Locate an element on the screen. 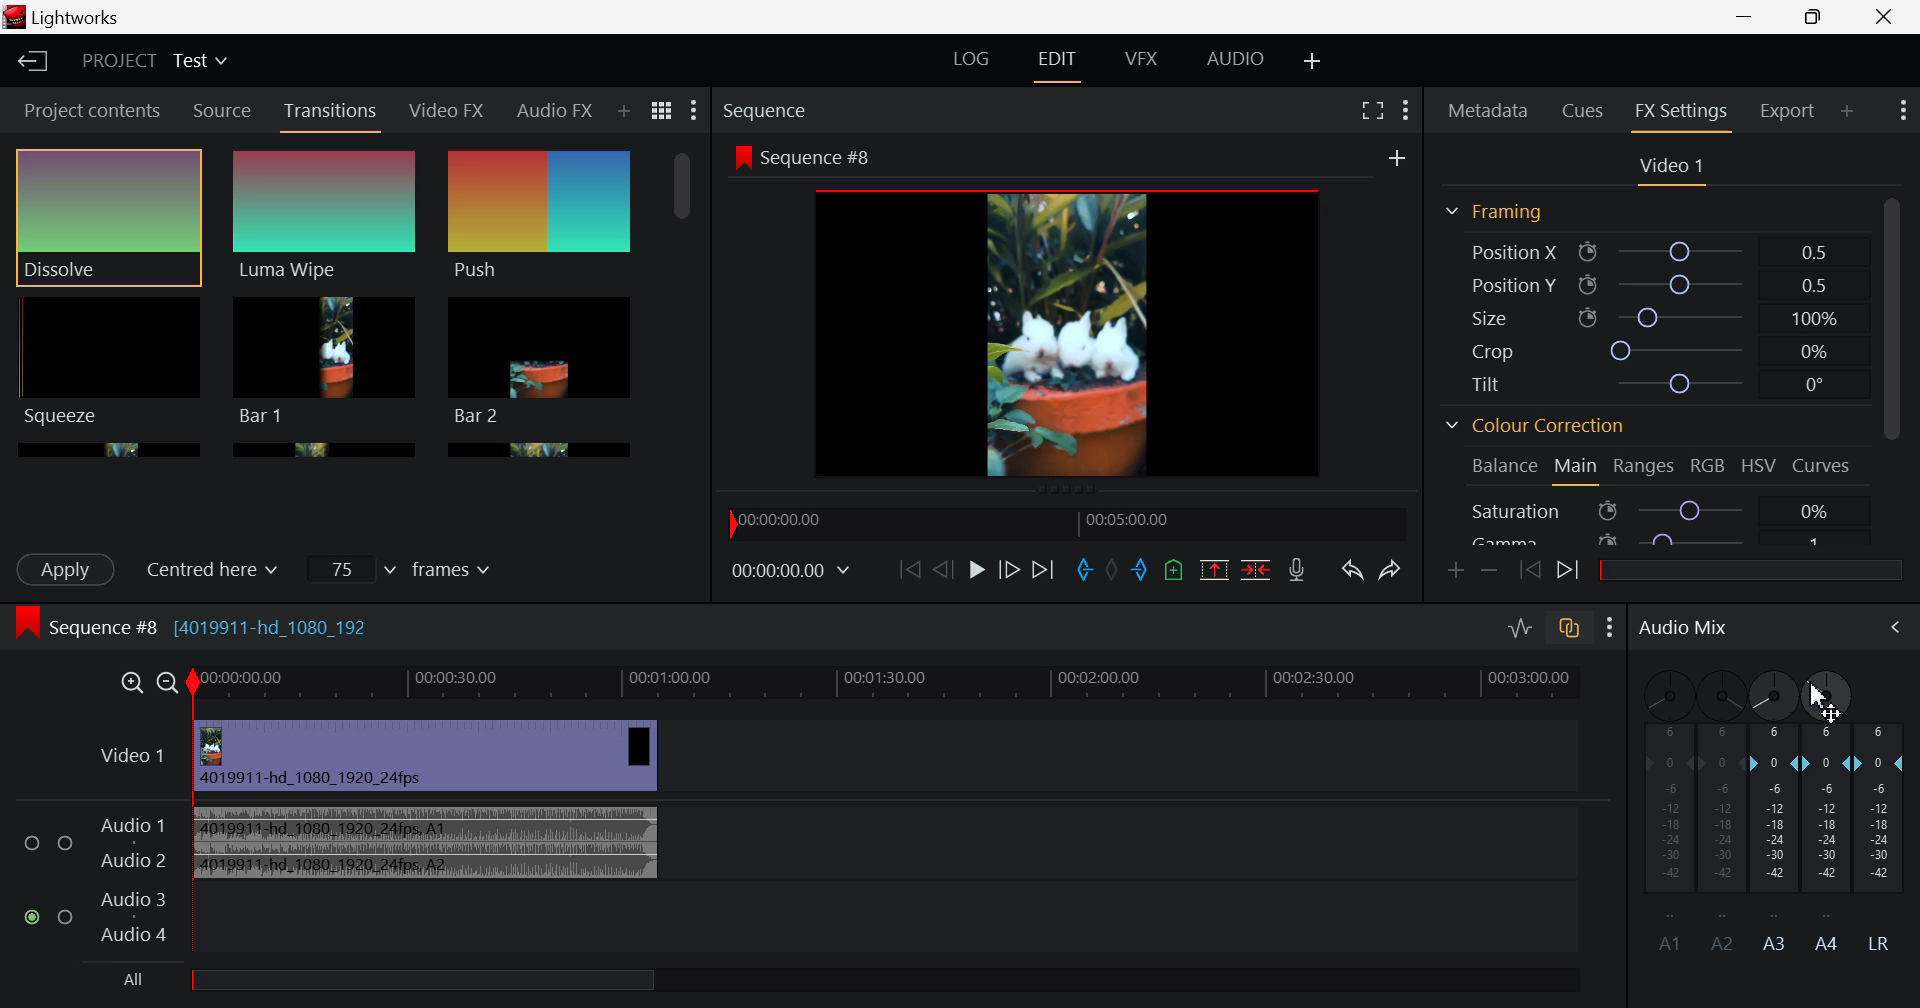 This screenshot has width=1920, height=1008. Lightworks is located at coordinates (97, 17).